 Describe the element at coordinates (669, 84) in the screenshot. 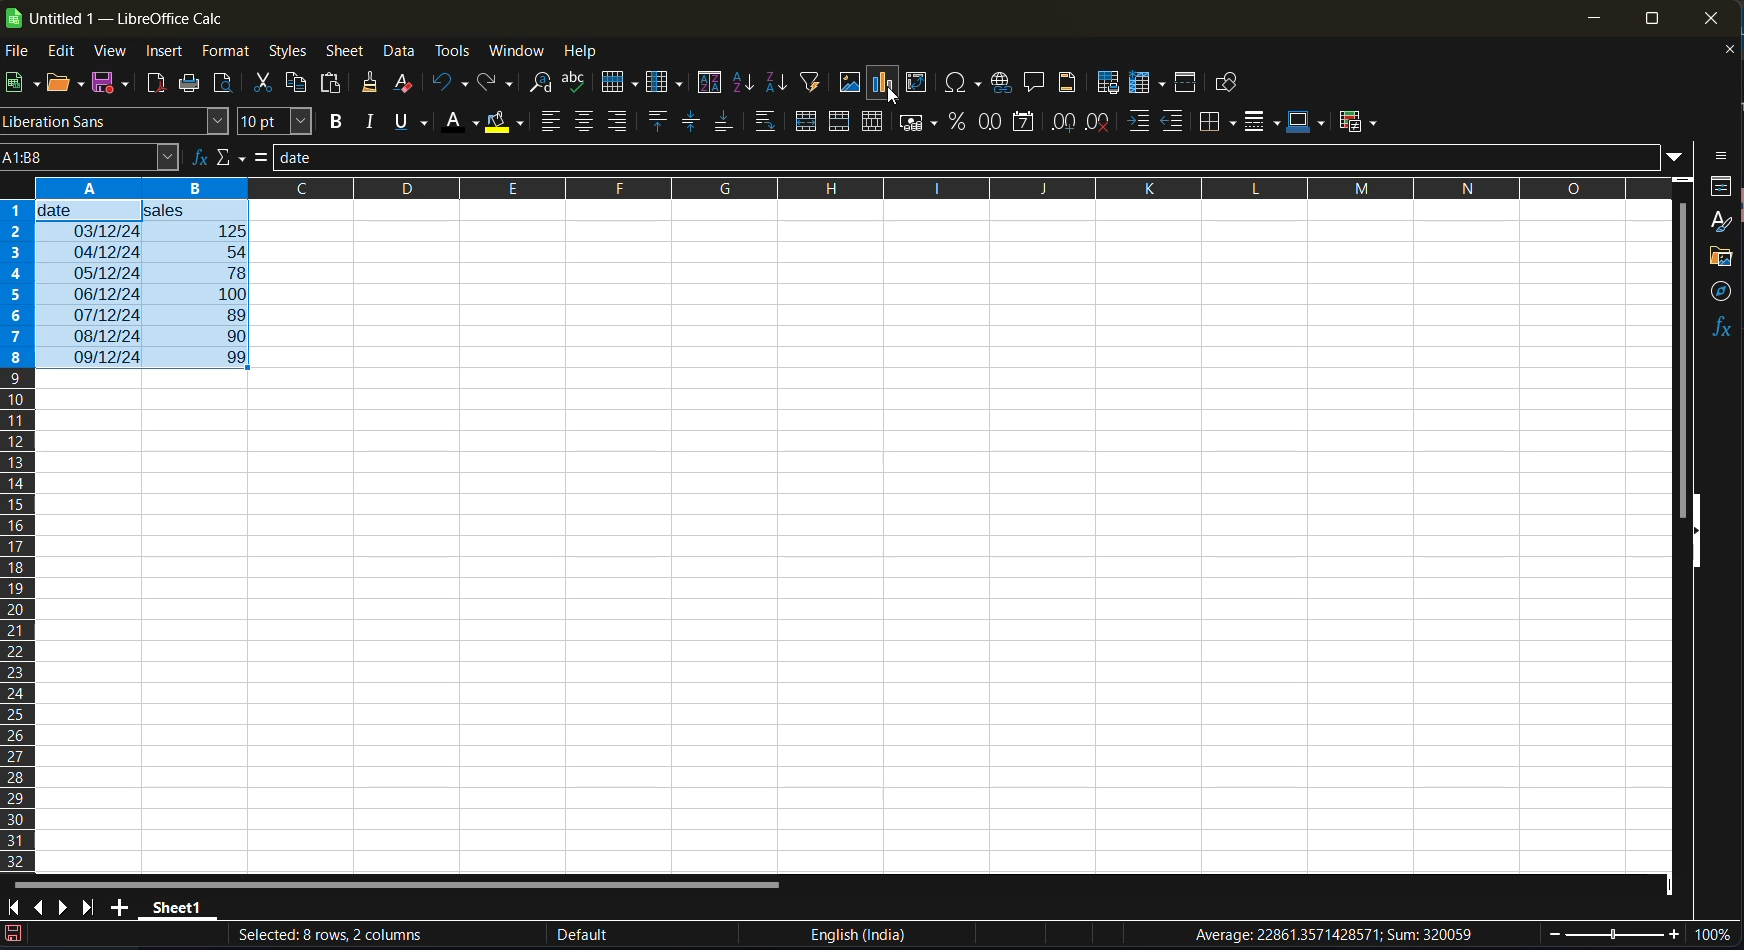

I see `column` at that location.